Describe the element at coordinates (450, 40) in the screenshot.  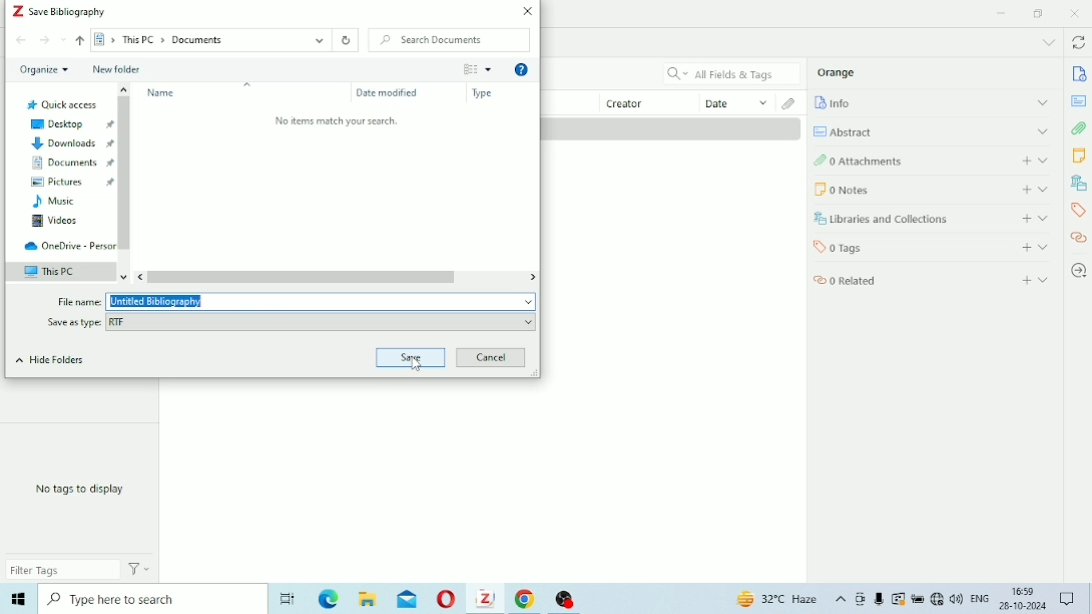
I see `Search Documents` at that location.